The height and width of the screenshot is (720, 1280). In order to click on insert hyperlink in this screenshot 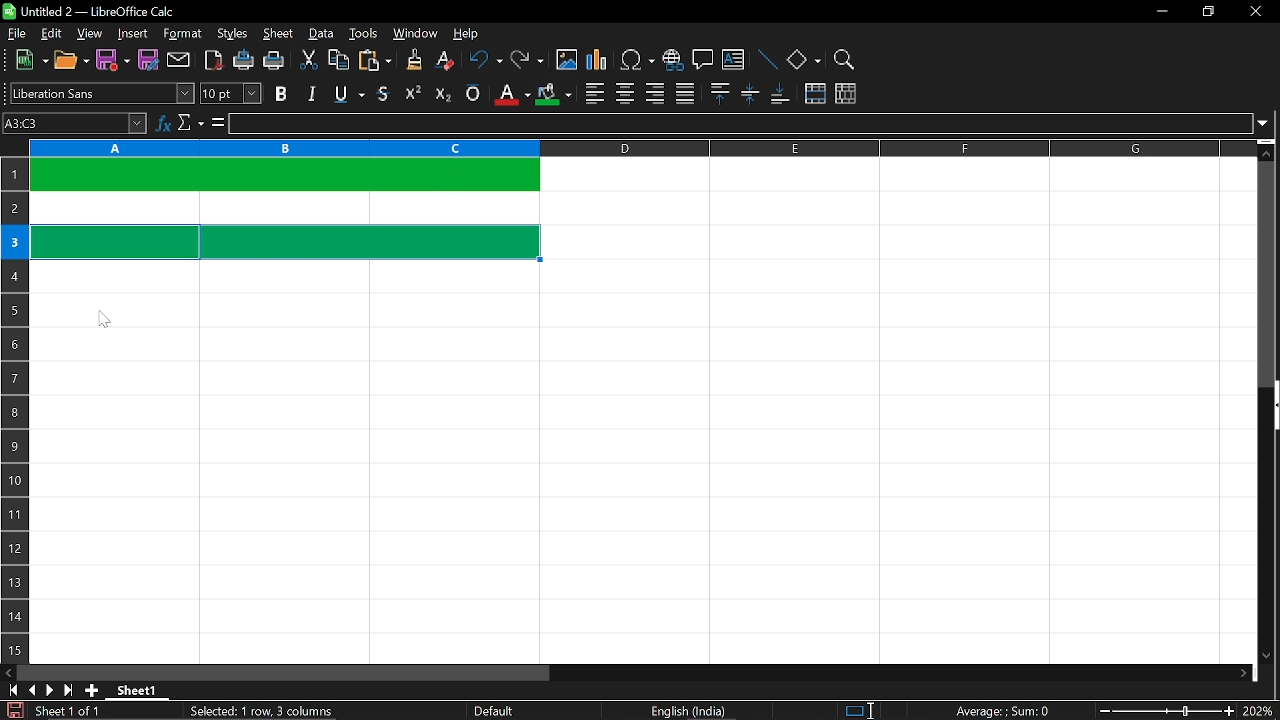, I will do `click(672, 58)`.